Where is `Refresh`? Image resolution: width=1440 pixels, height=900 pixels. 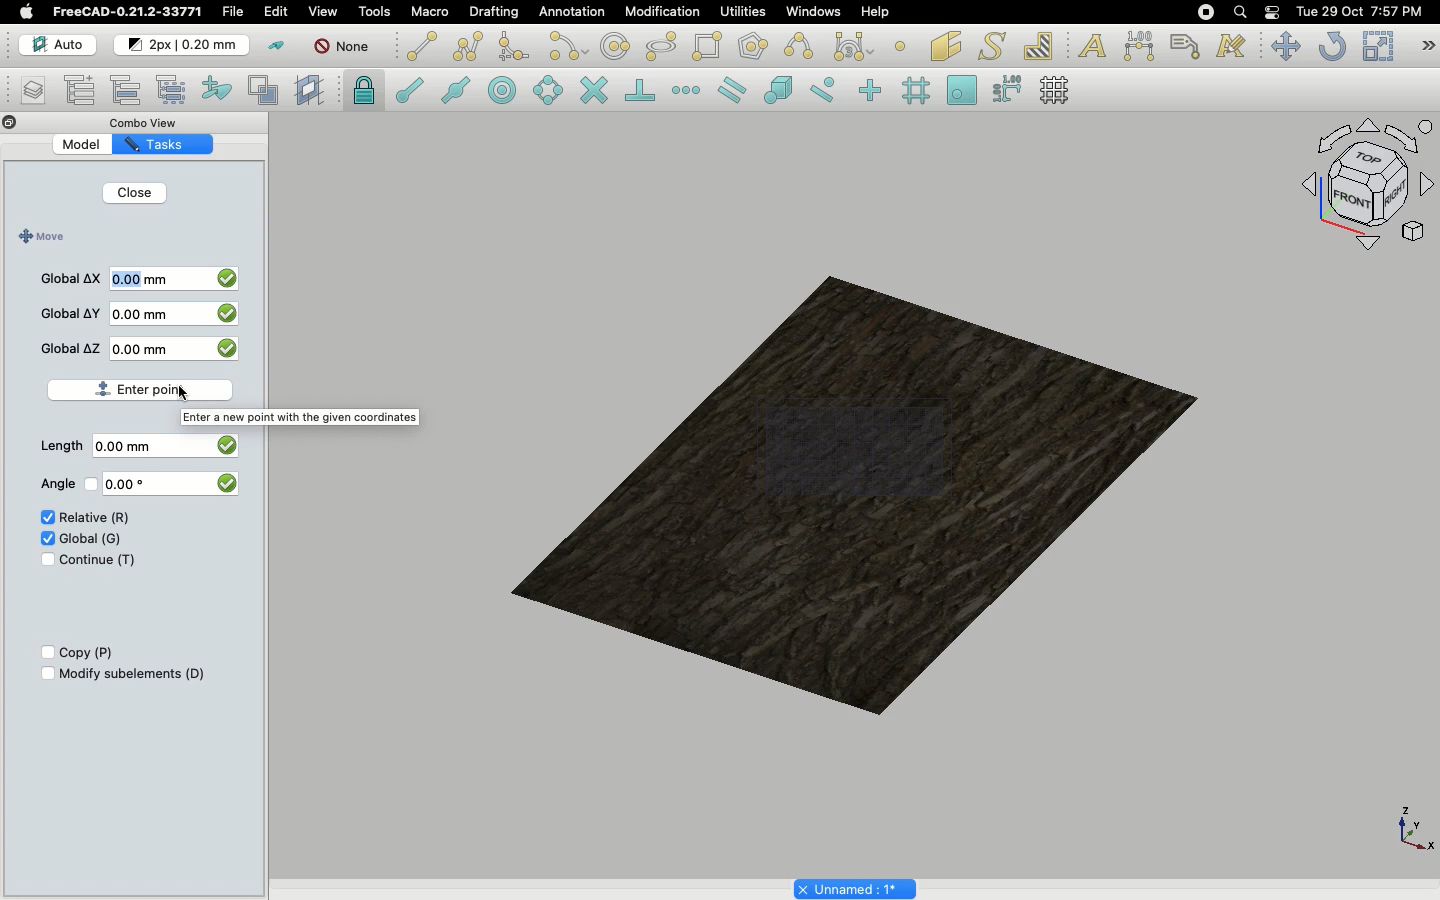
Refresh is located at coordinates (1332, 48).